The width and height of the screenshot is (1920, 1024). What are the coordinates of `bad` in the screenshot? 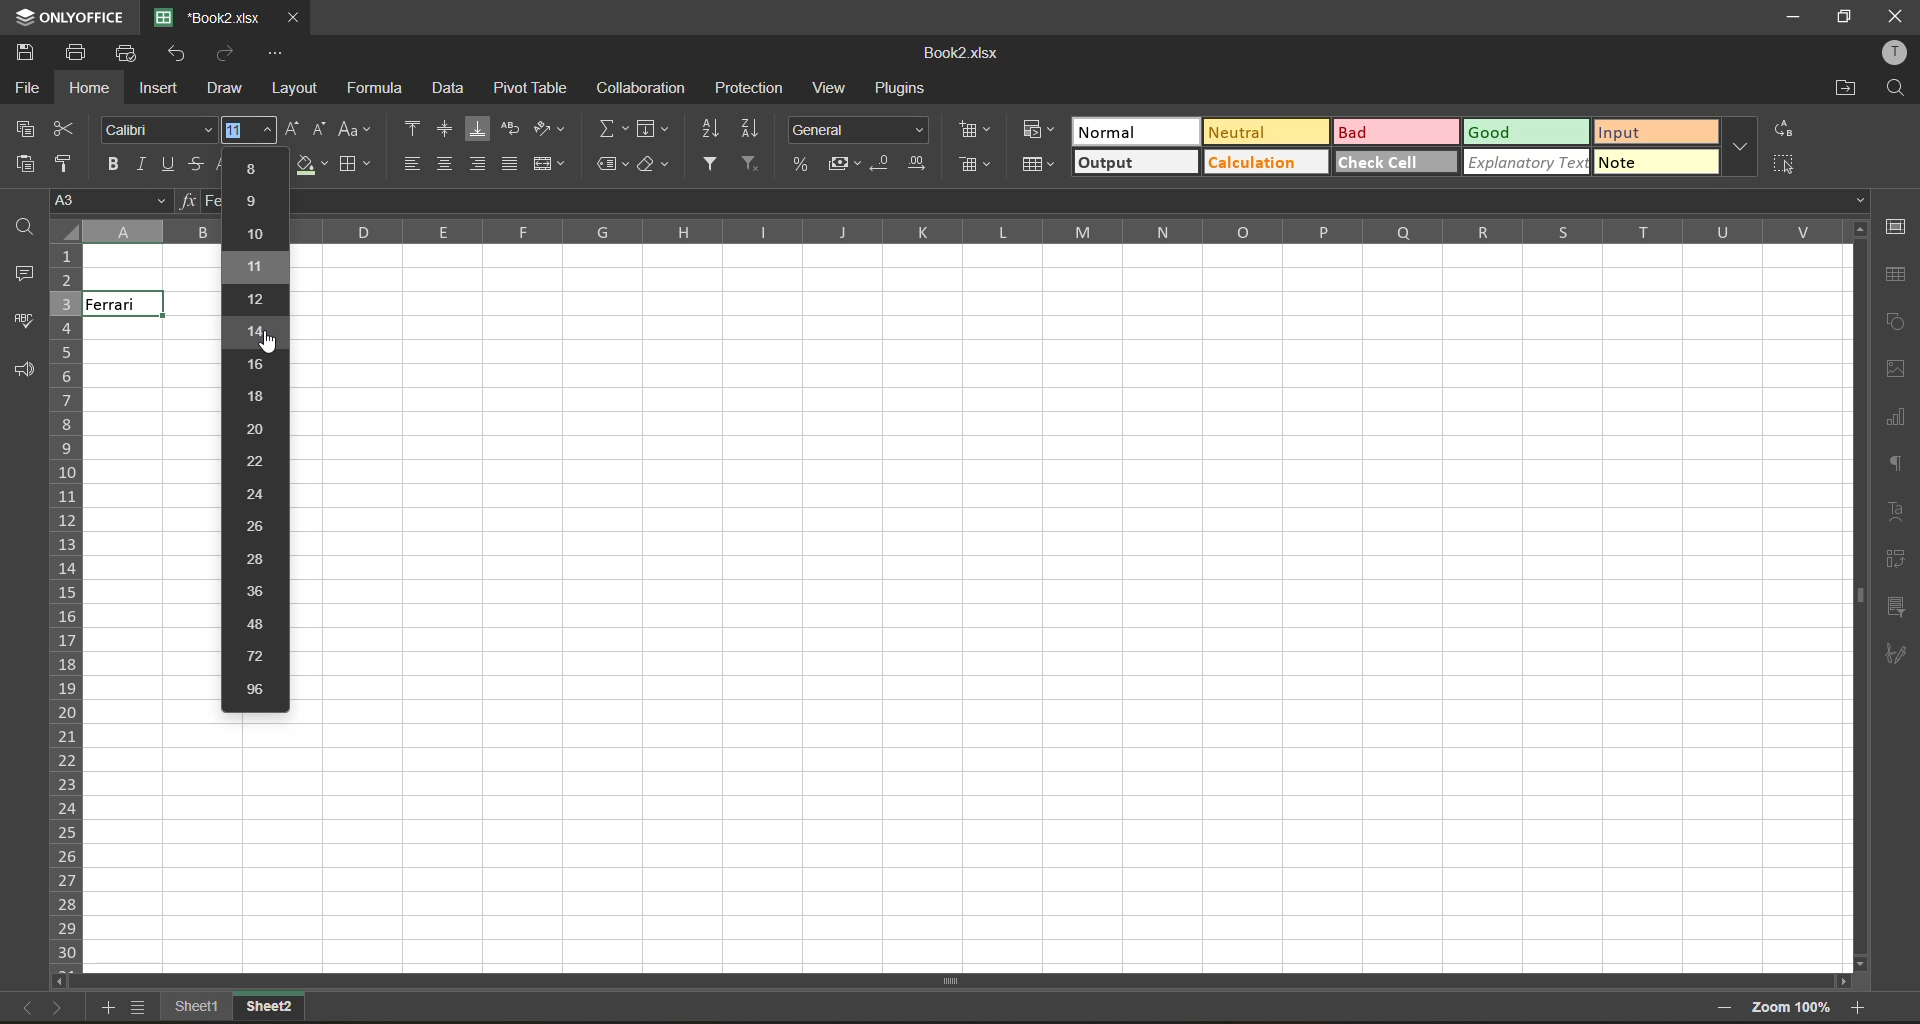 It's located at (1386, 132).